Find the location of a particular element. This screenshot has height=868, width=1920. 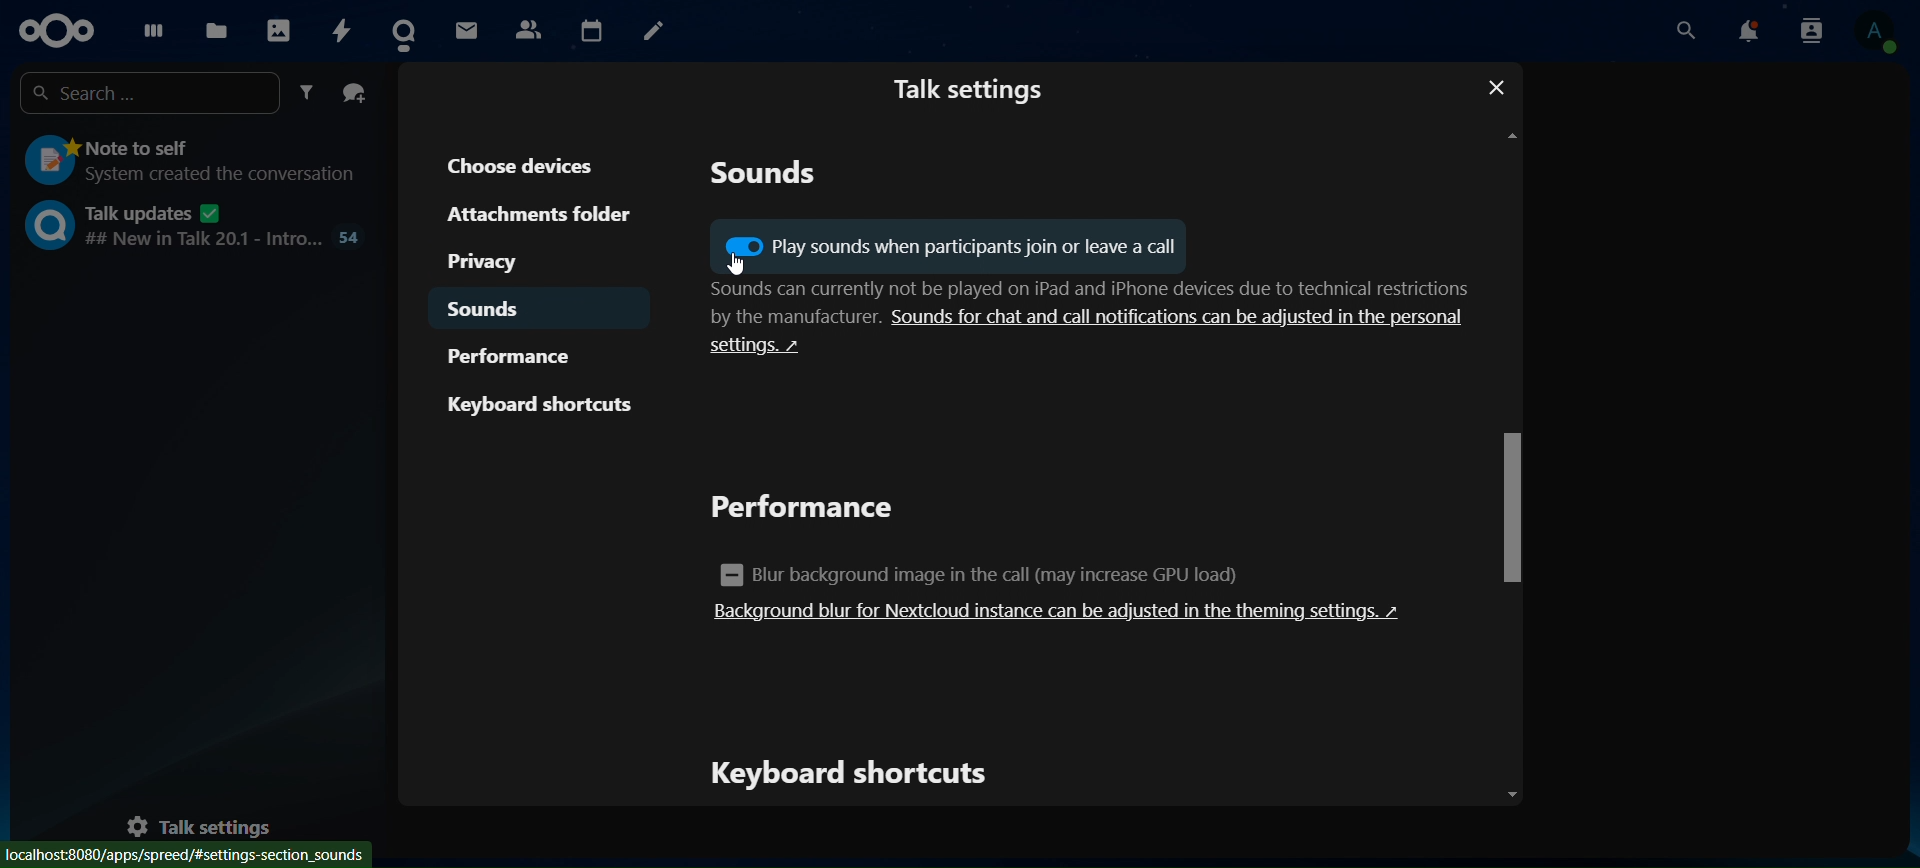

logo is located at coordinates (58, 30).